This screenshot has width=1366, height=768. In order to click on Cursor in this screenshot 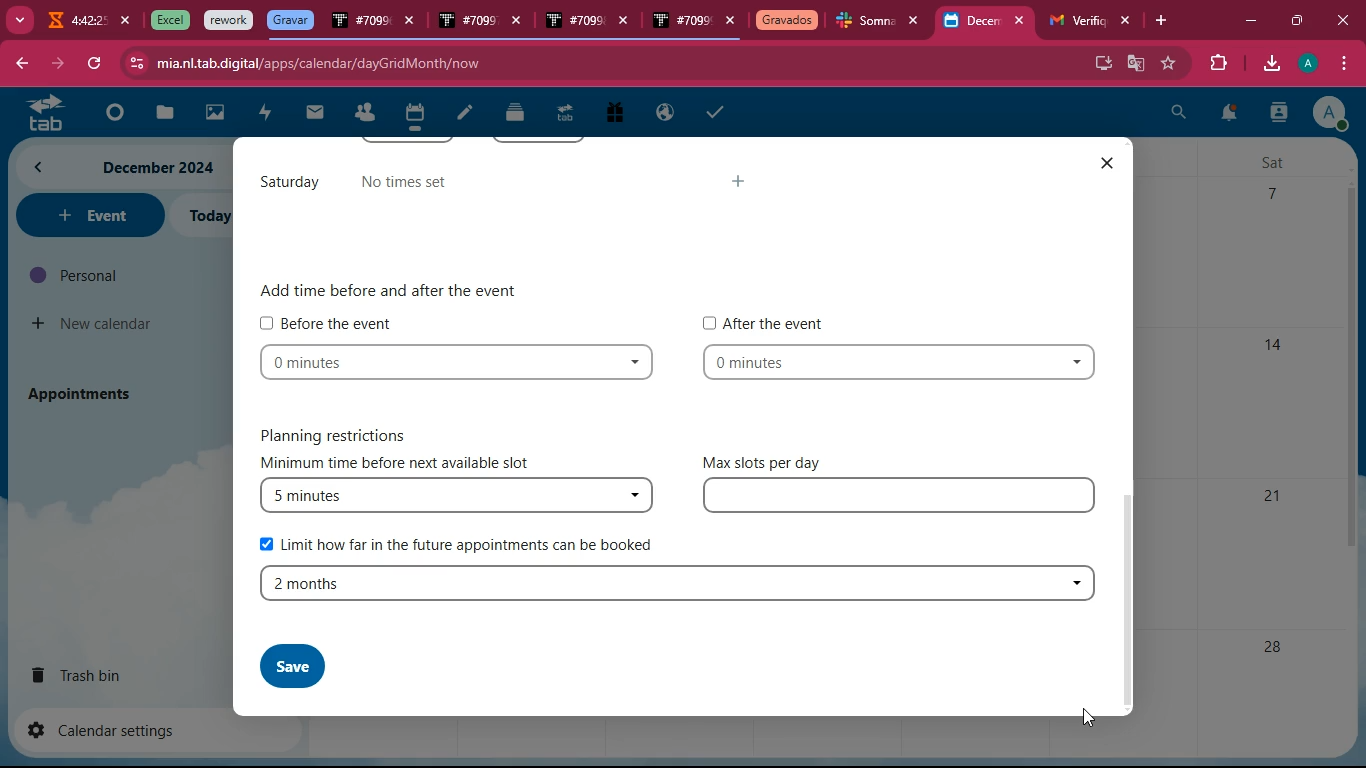, I will do `click(1090, 721)`.